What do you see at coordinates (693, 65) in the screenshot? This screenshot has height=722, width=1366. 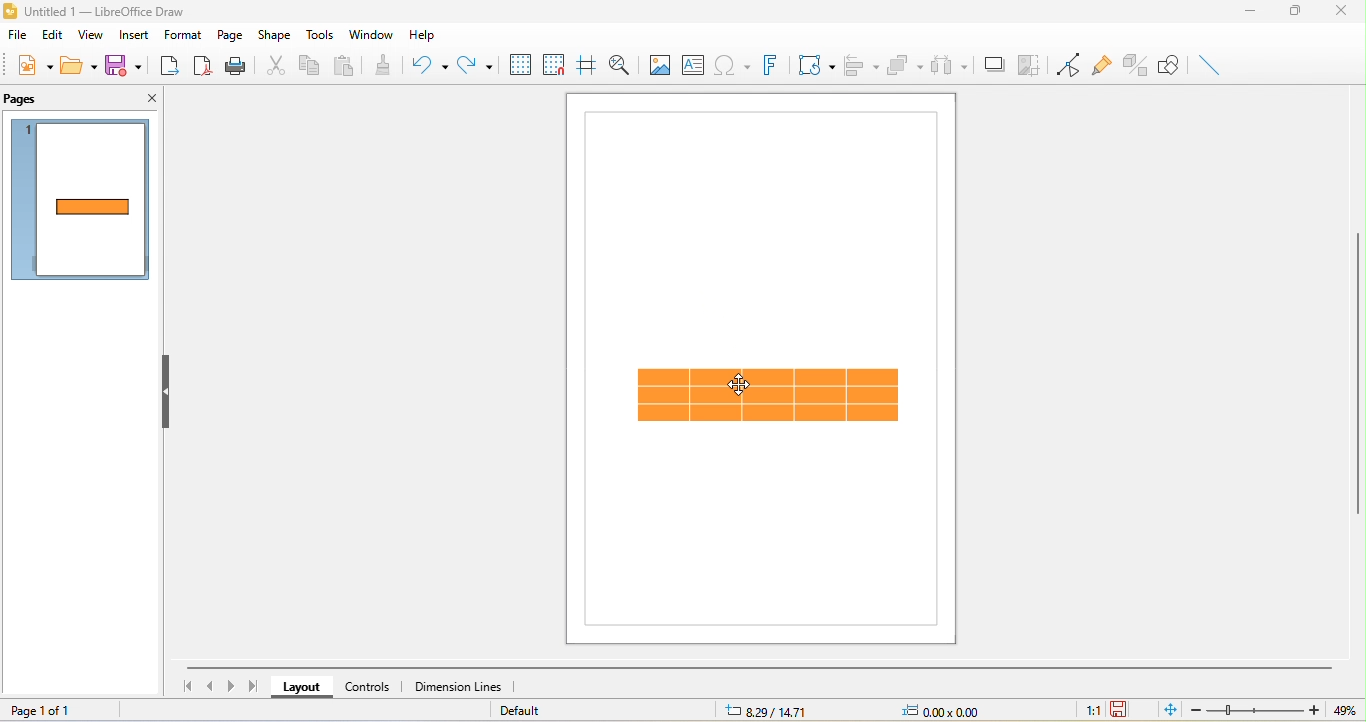 I see `text box` at bounding box center [693, 65].